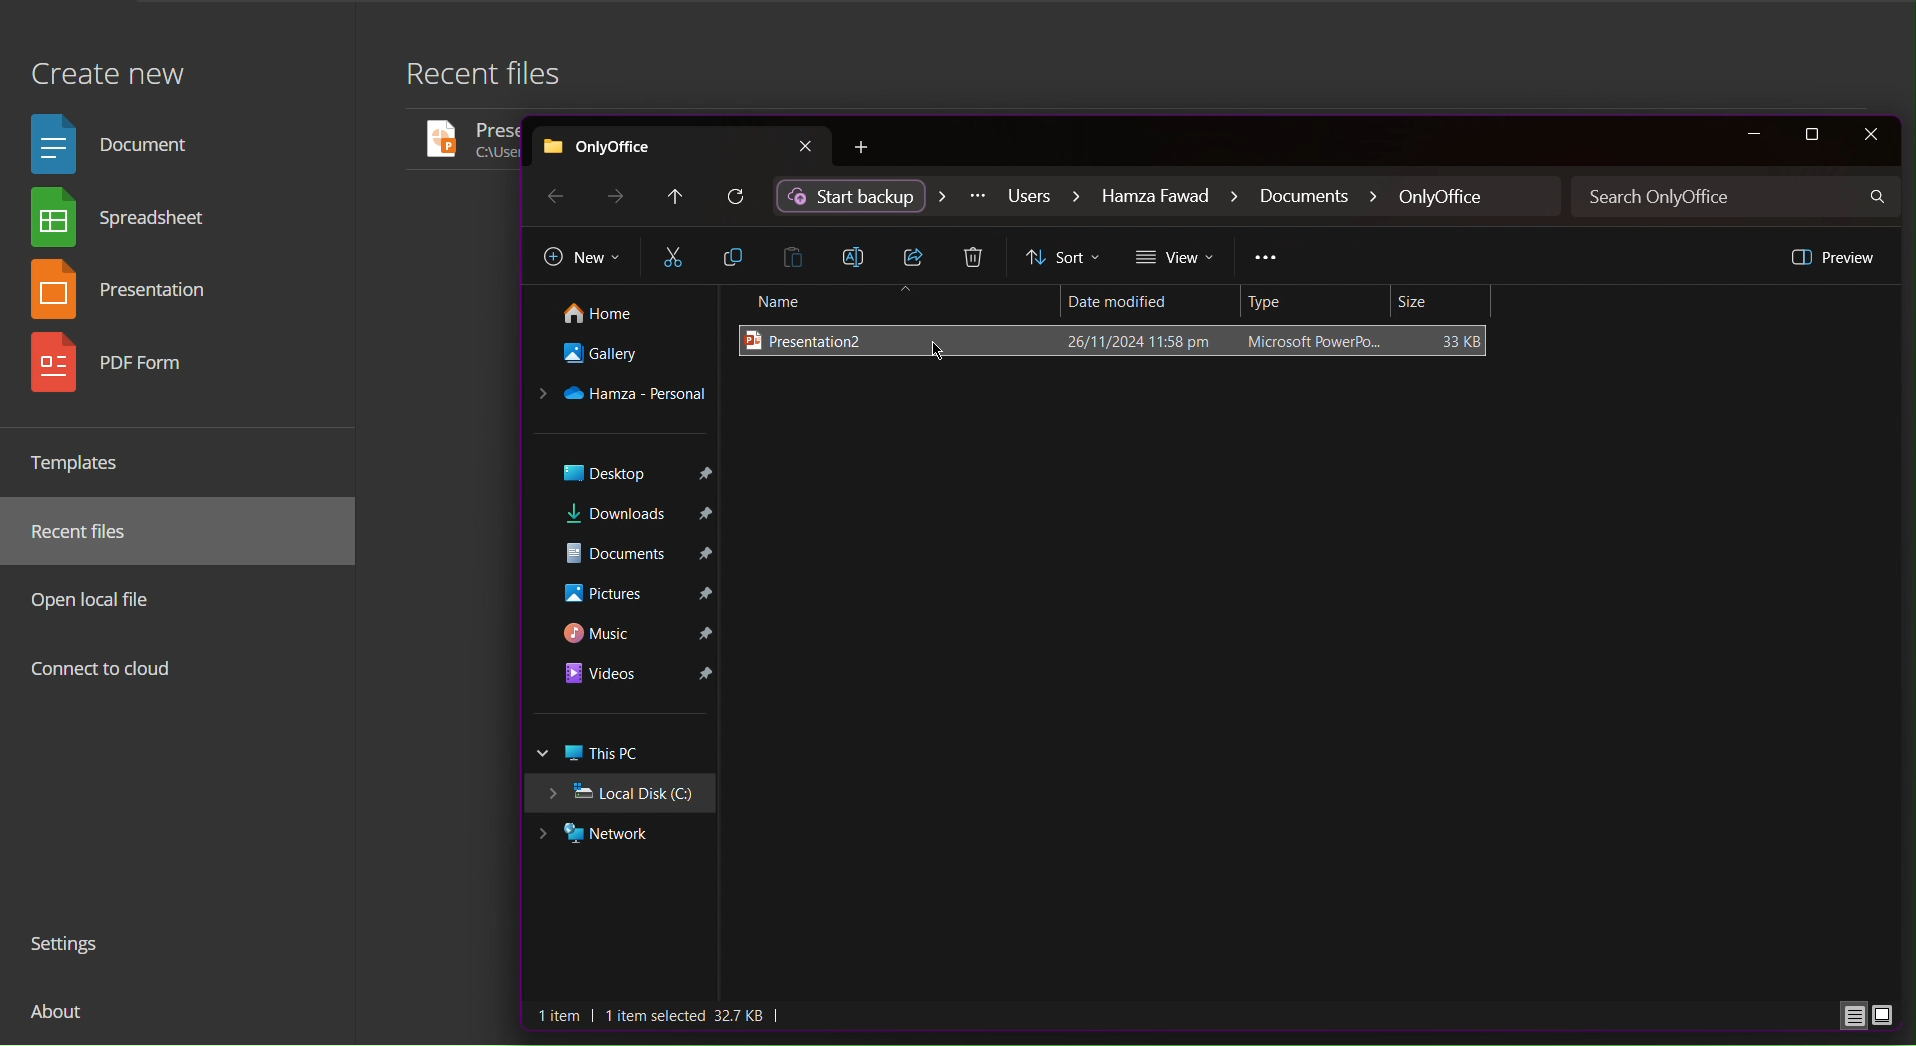 This screenshot has width=1916, height=1046. What do you see at coordinates (616, 315) in the screenshot?
I see `Home` at bounding box center [616, 315].